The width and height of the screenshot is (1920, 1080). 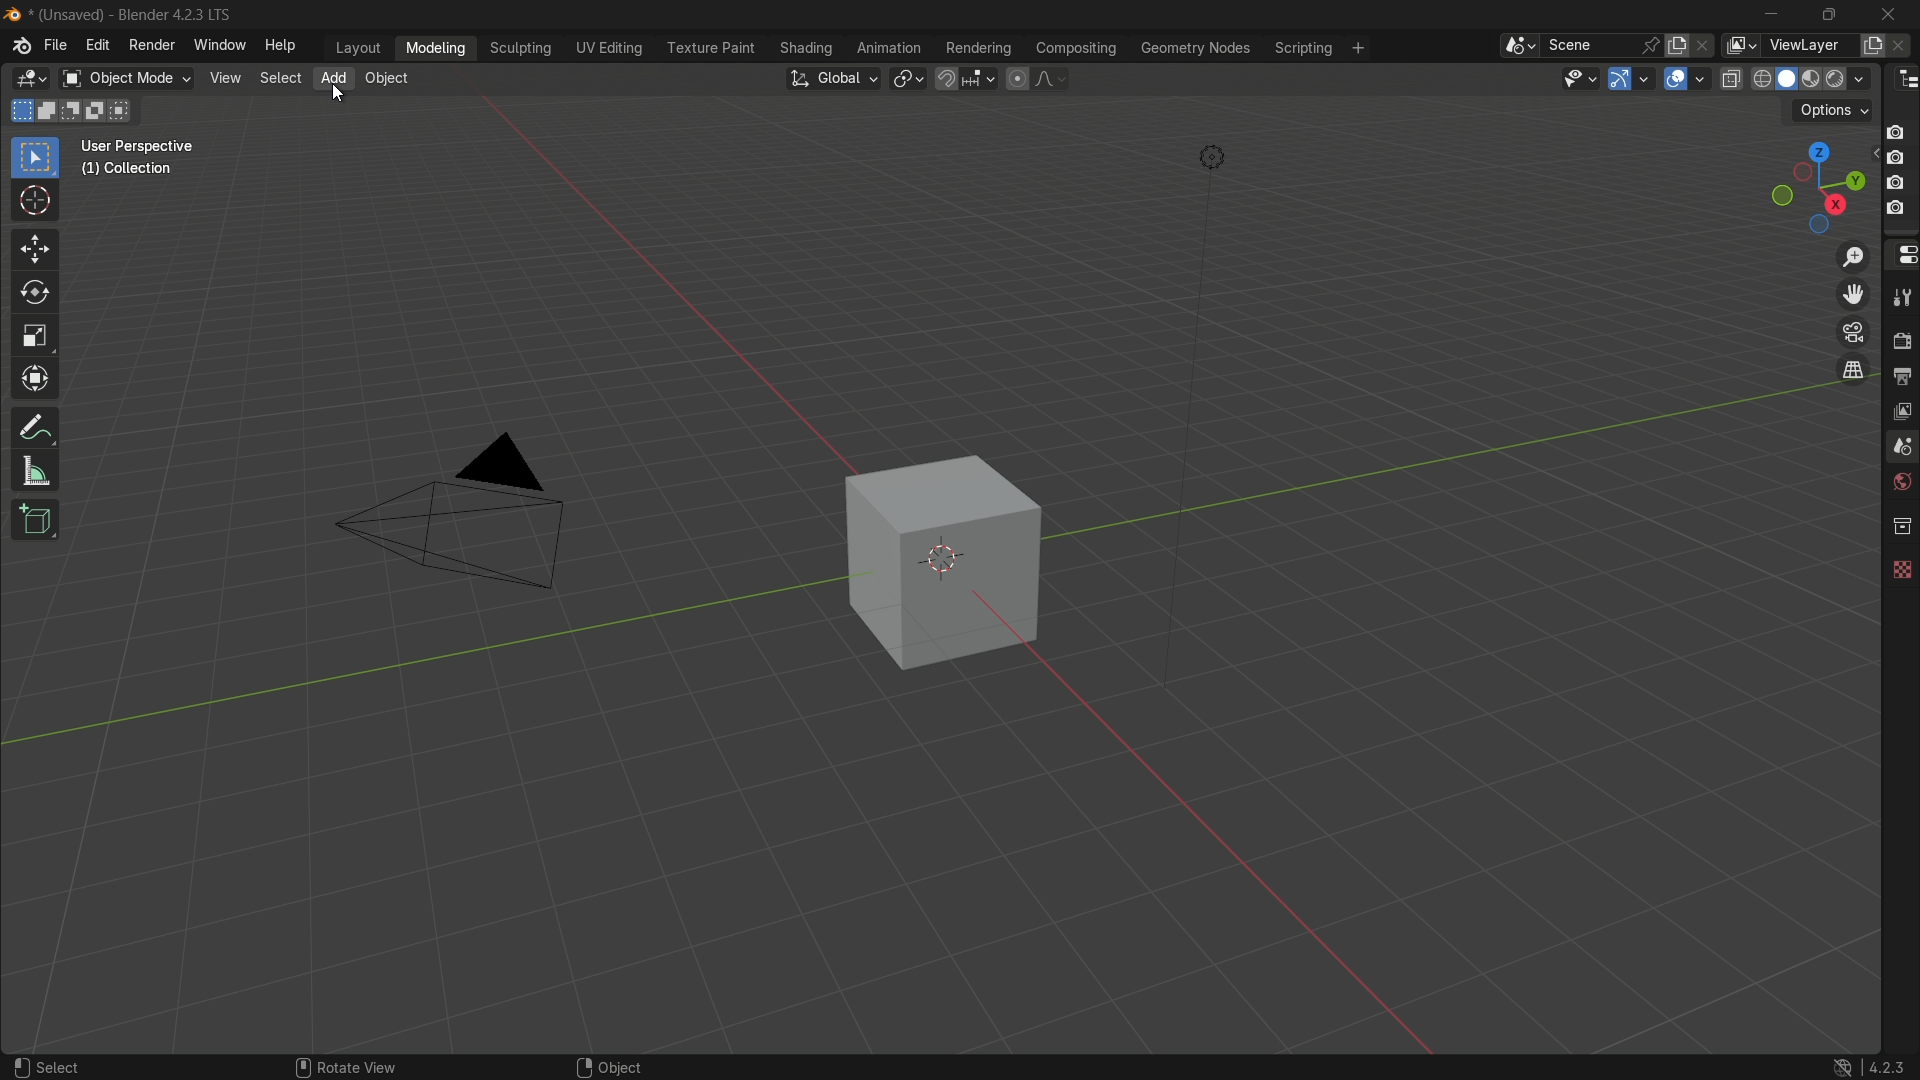 I want to click on toggle x ray, so click(x=1729, y=78).